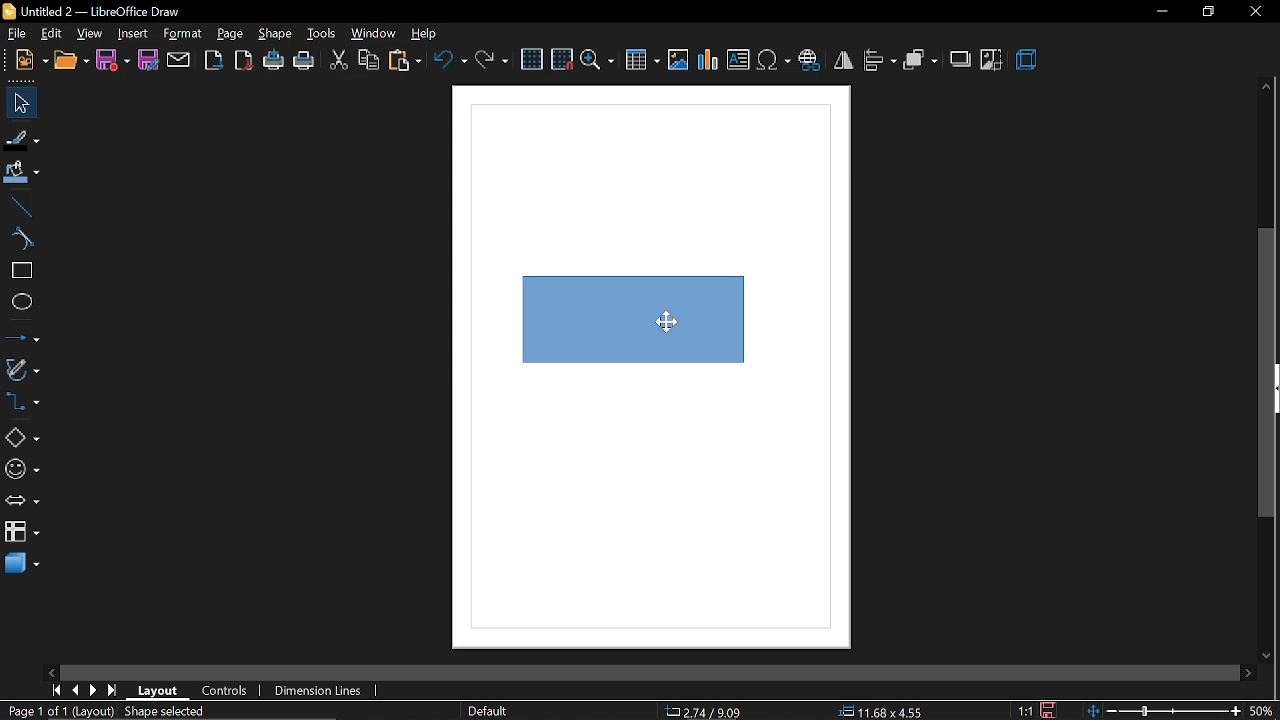  I want to click on shadow, so click(960, 61).